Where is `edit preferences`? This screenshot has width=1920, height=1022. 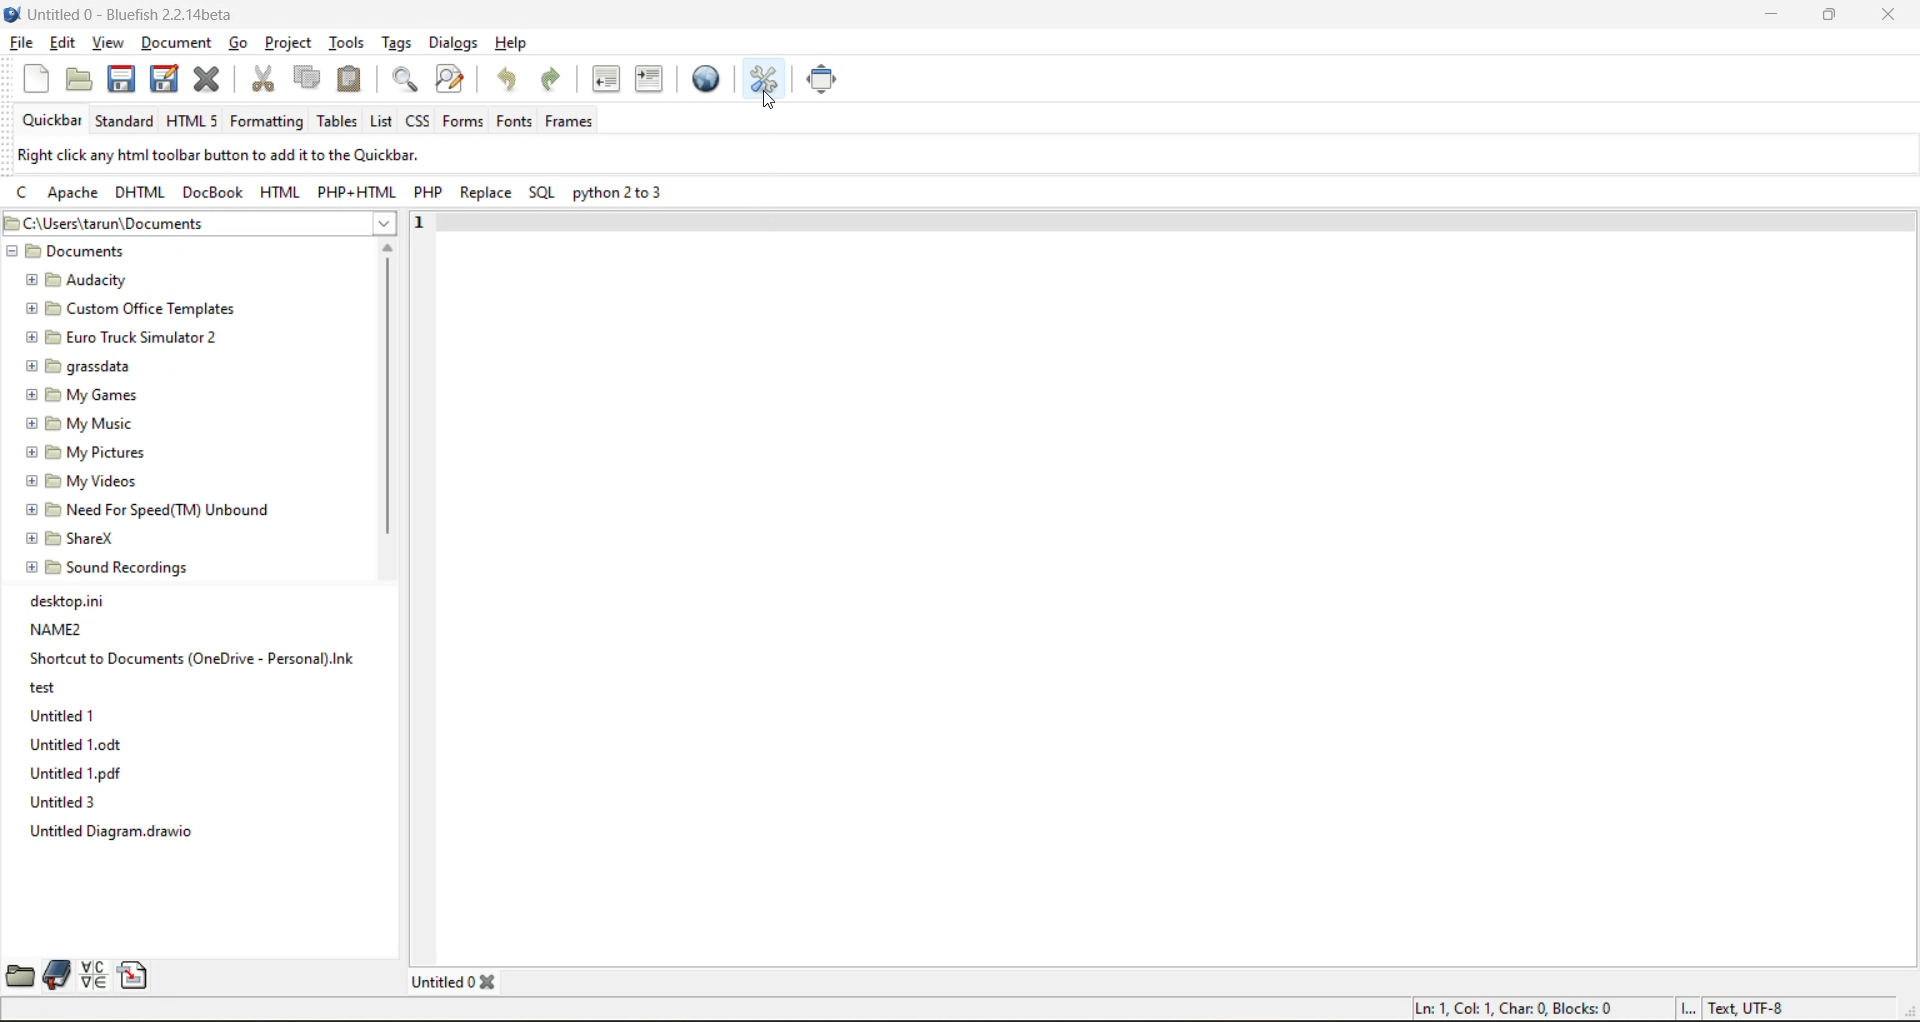
edit preferences is located at coordinates (766, 80).